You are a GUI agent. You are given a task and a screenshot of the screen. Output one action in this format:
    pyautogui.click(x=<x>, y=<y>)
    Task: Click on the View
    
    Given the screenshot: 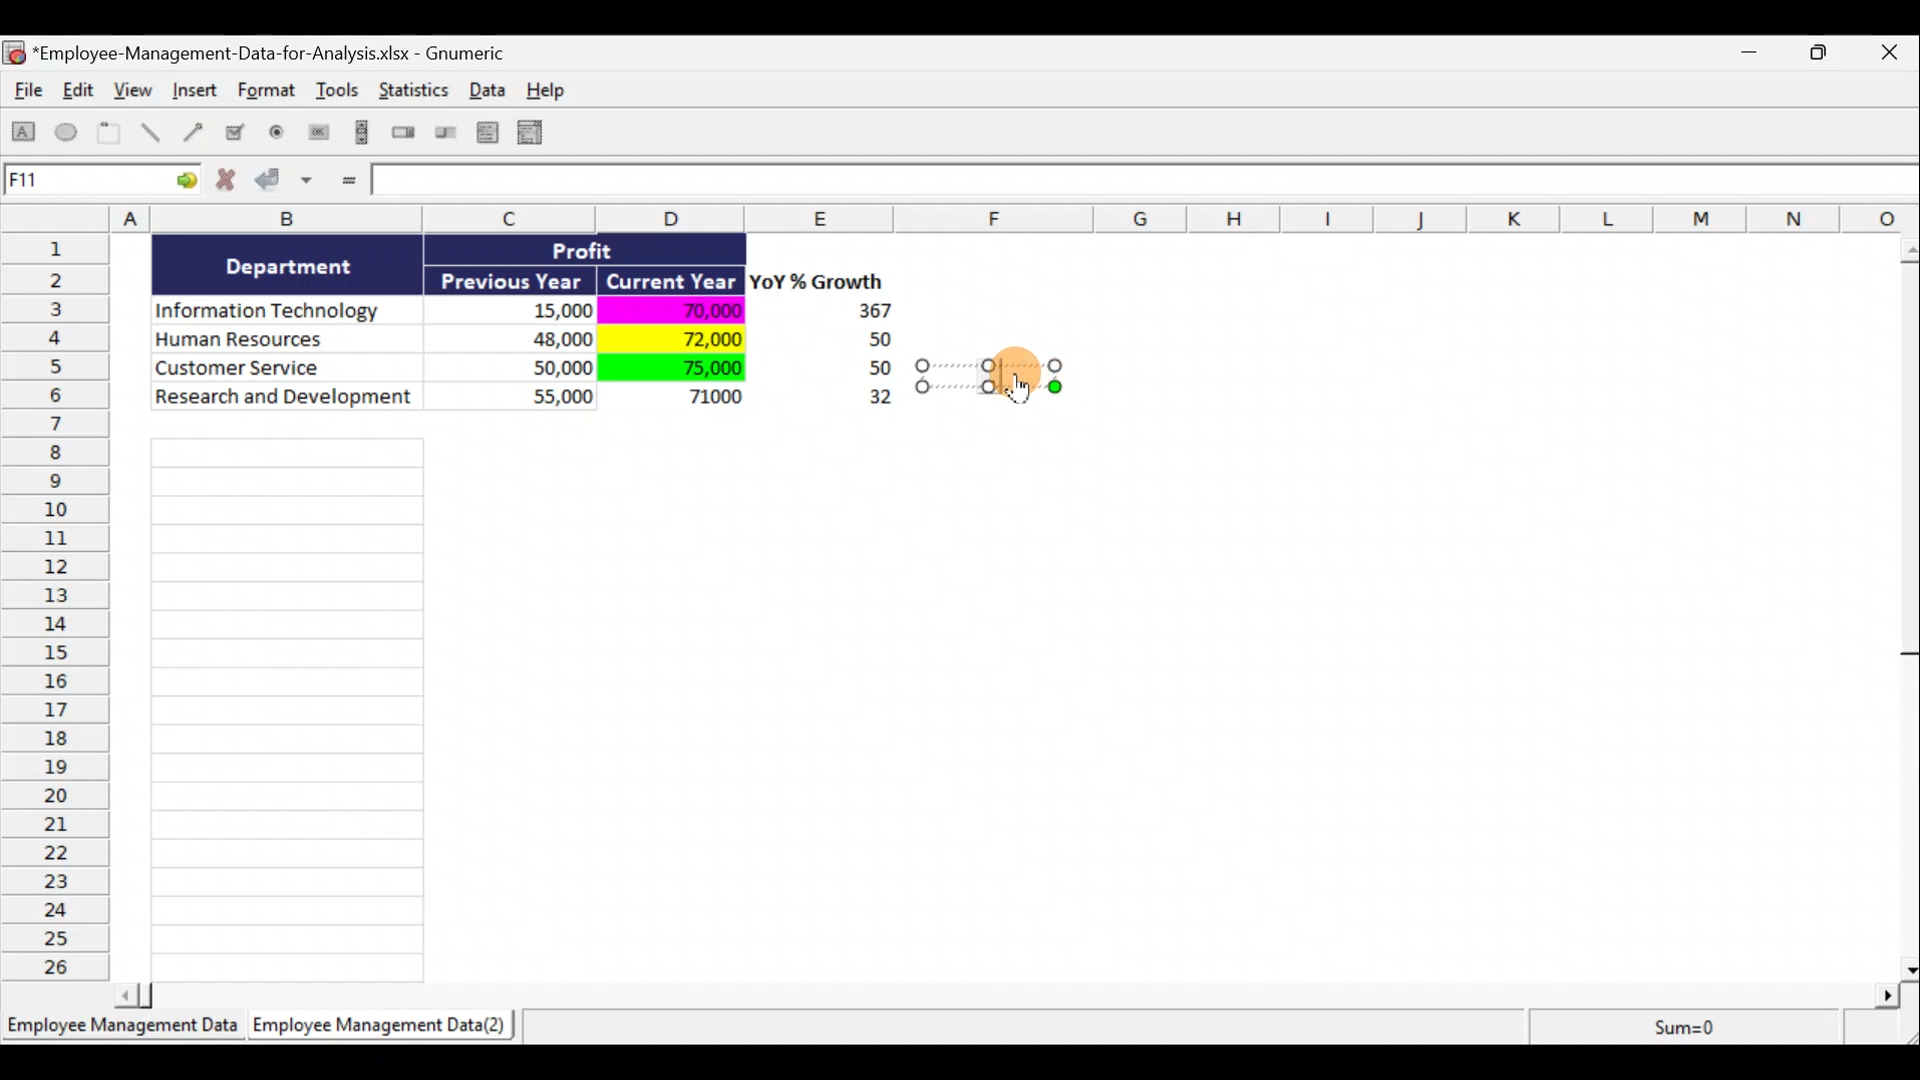 What is the action you would take?
    pyautogui.click(x=136, y=90)
    